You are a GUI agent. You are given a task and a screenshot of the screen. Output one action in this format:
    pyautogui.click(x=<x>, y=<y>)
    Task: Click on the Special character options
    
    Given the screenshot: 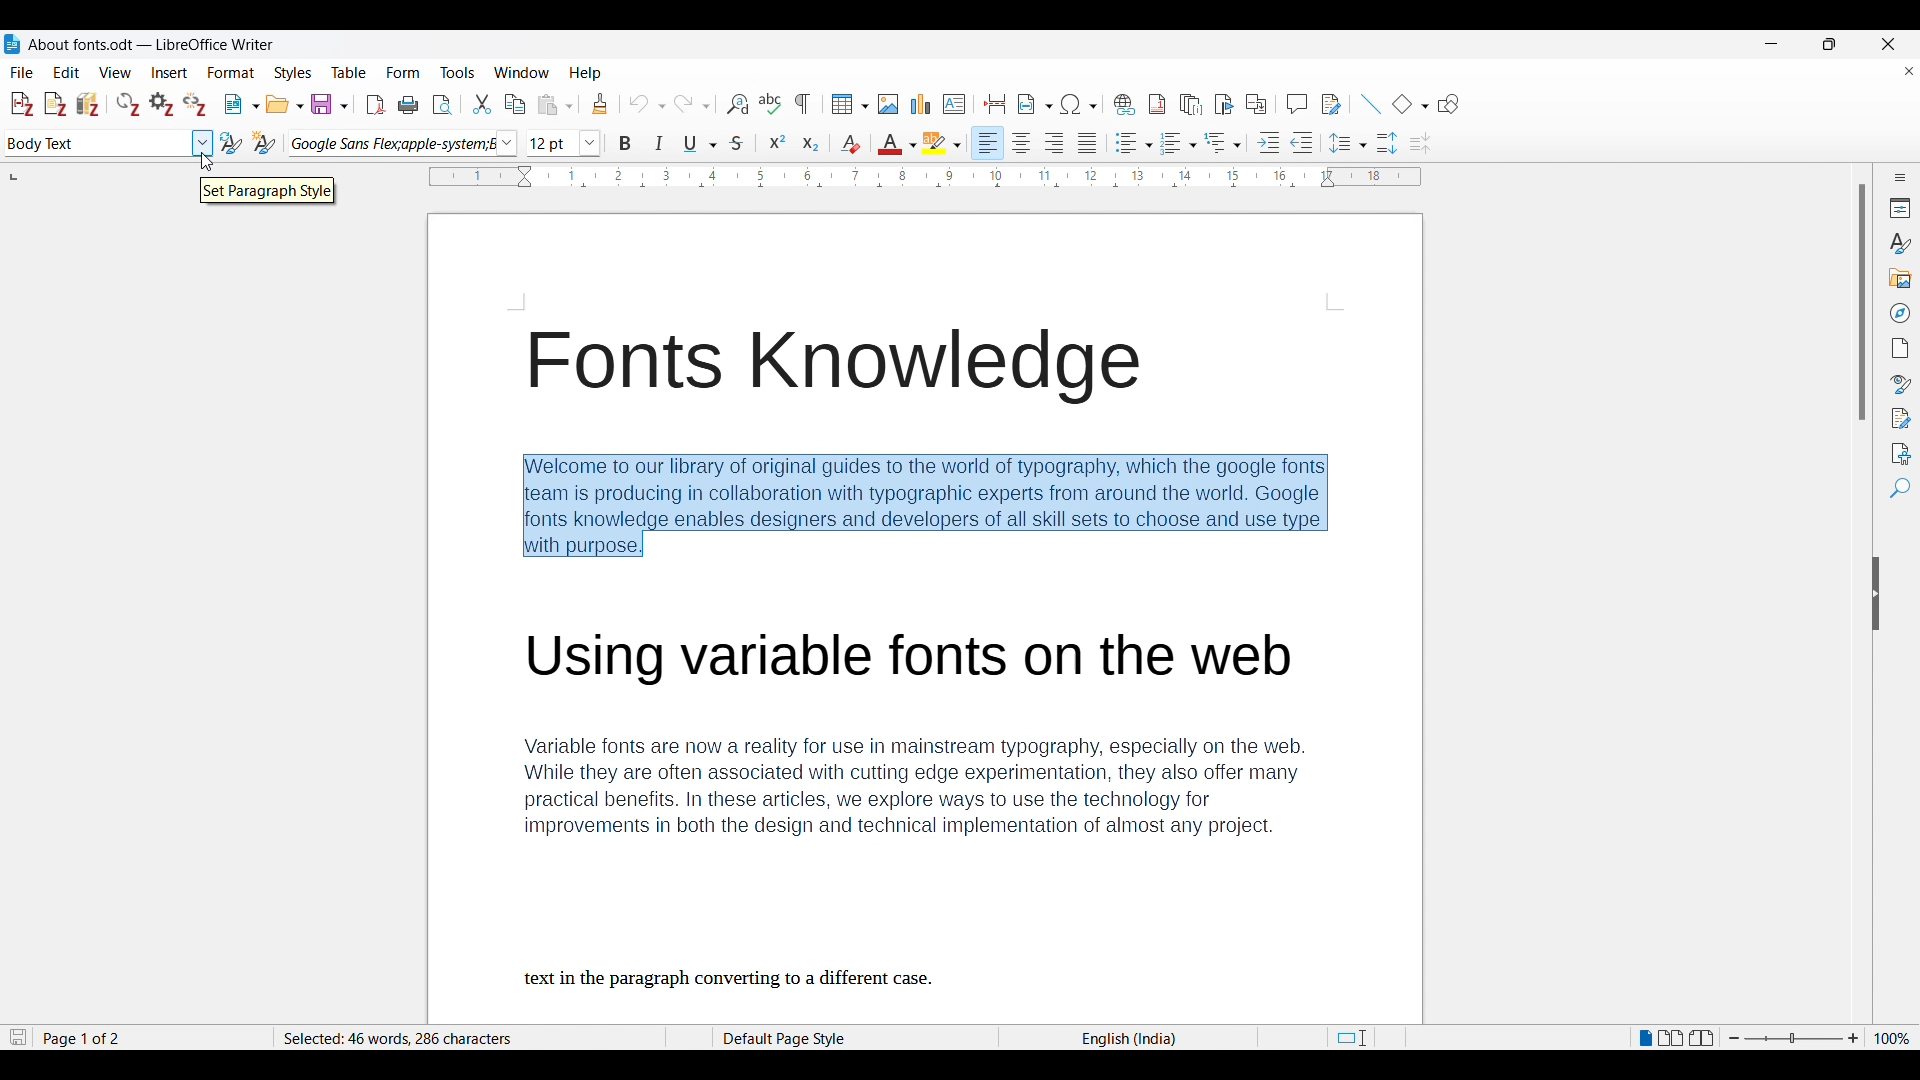 What is the action you would take?
    pyautogui.click(x=1079, y=104)
    